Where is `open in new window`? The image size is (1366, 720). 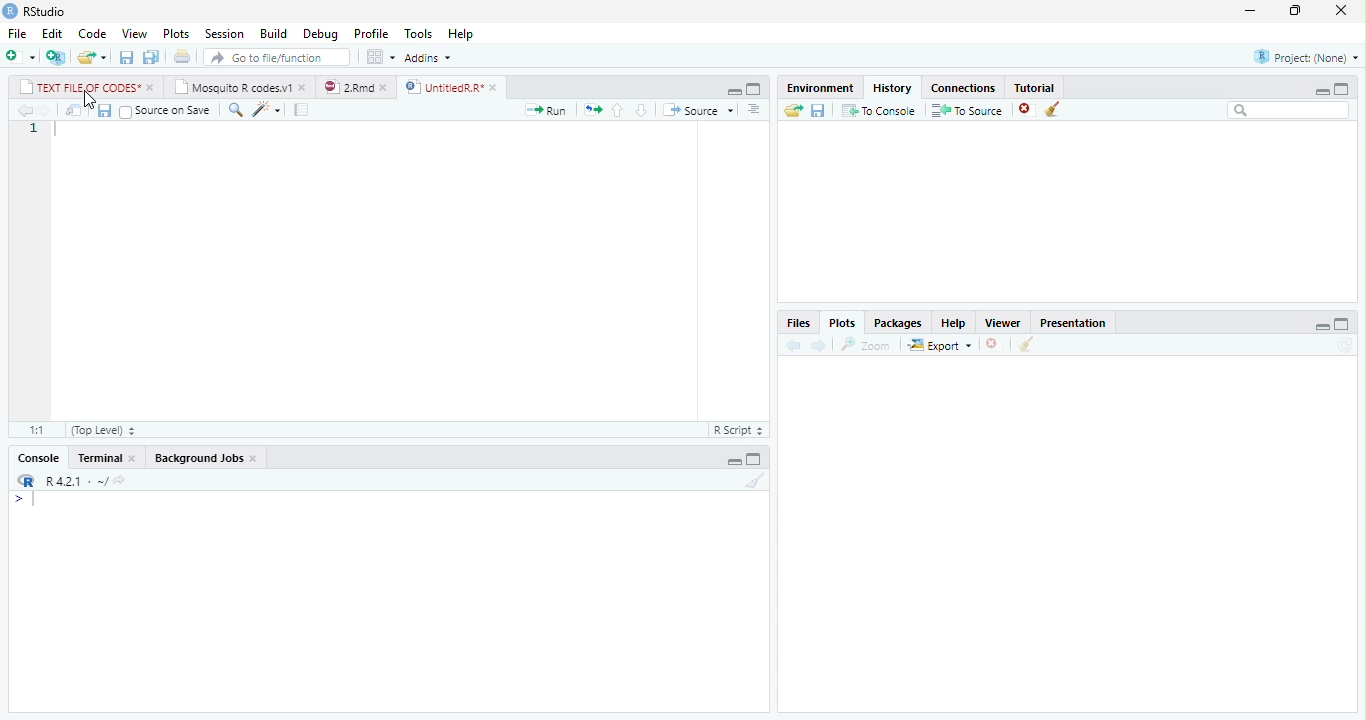 open in new window is located at coordinates (75, 111).